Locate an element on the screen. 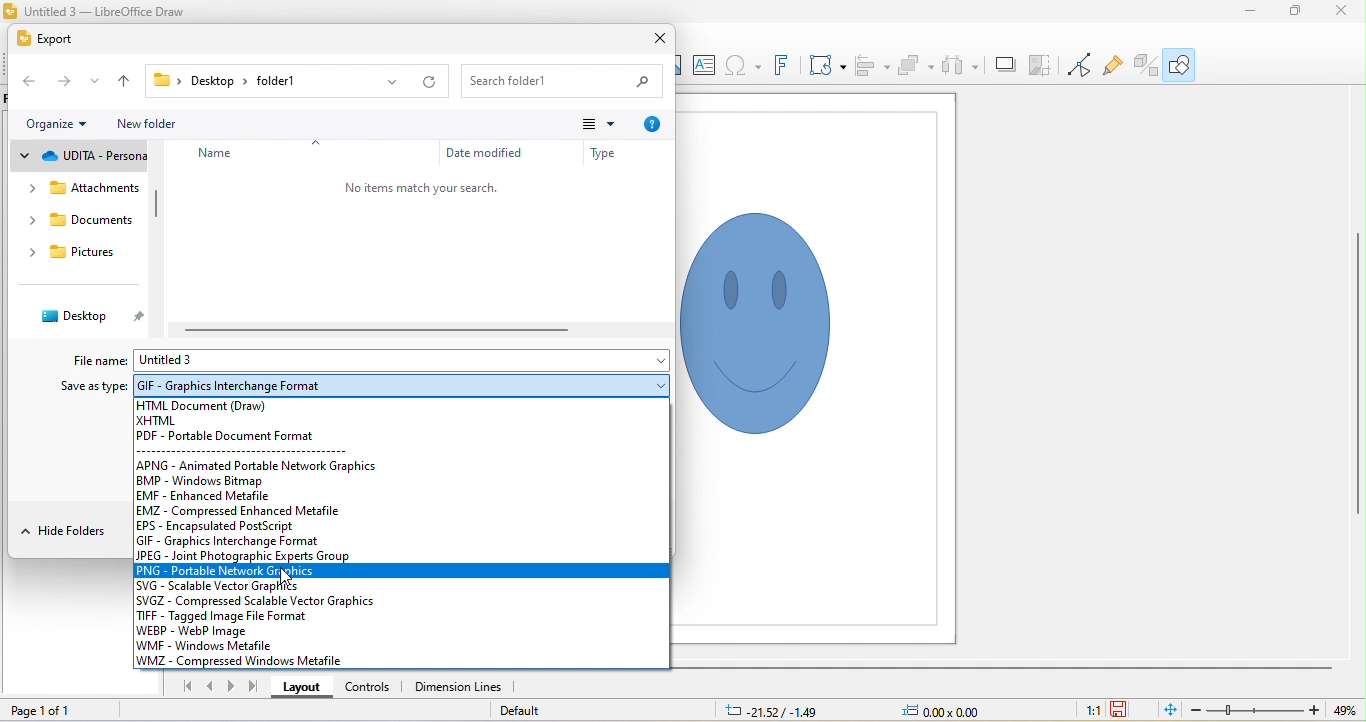 The width and height of the screenshot is (1366, 722). drop down is located at coordinates (26, 155).